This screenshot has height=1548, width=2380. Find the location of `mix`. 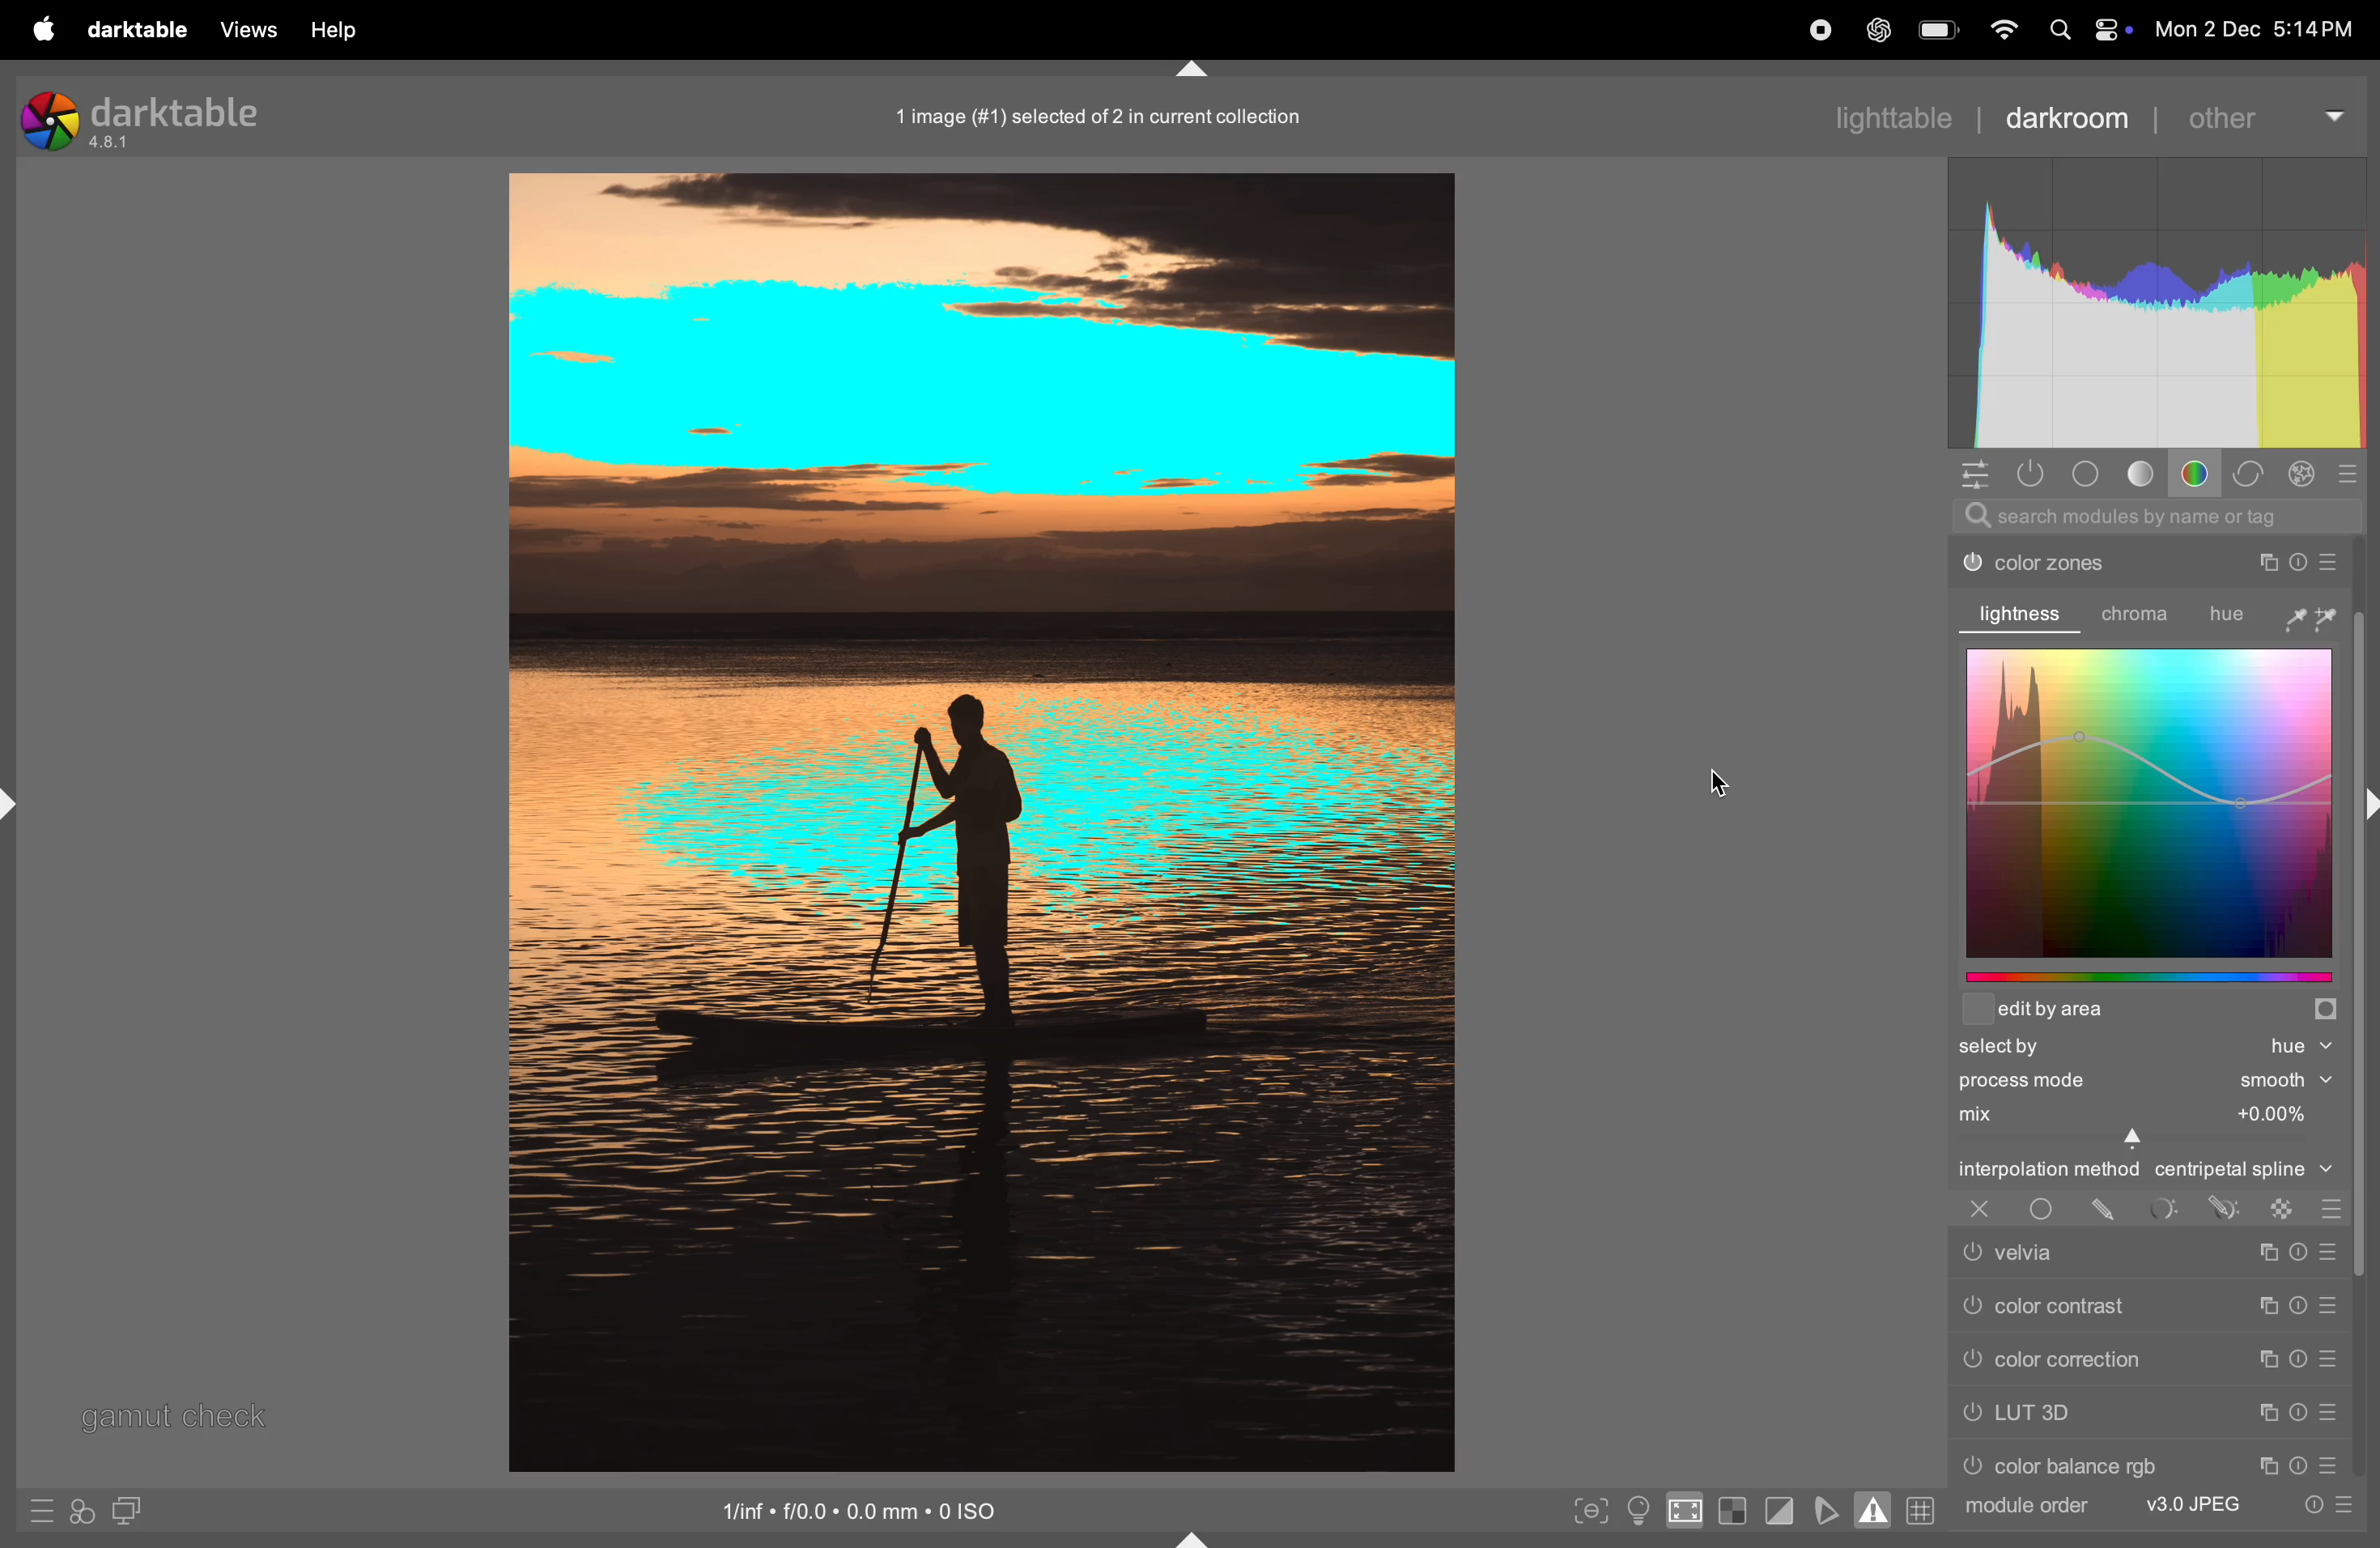

mix is located at coordinates (2140, 1112).